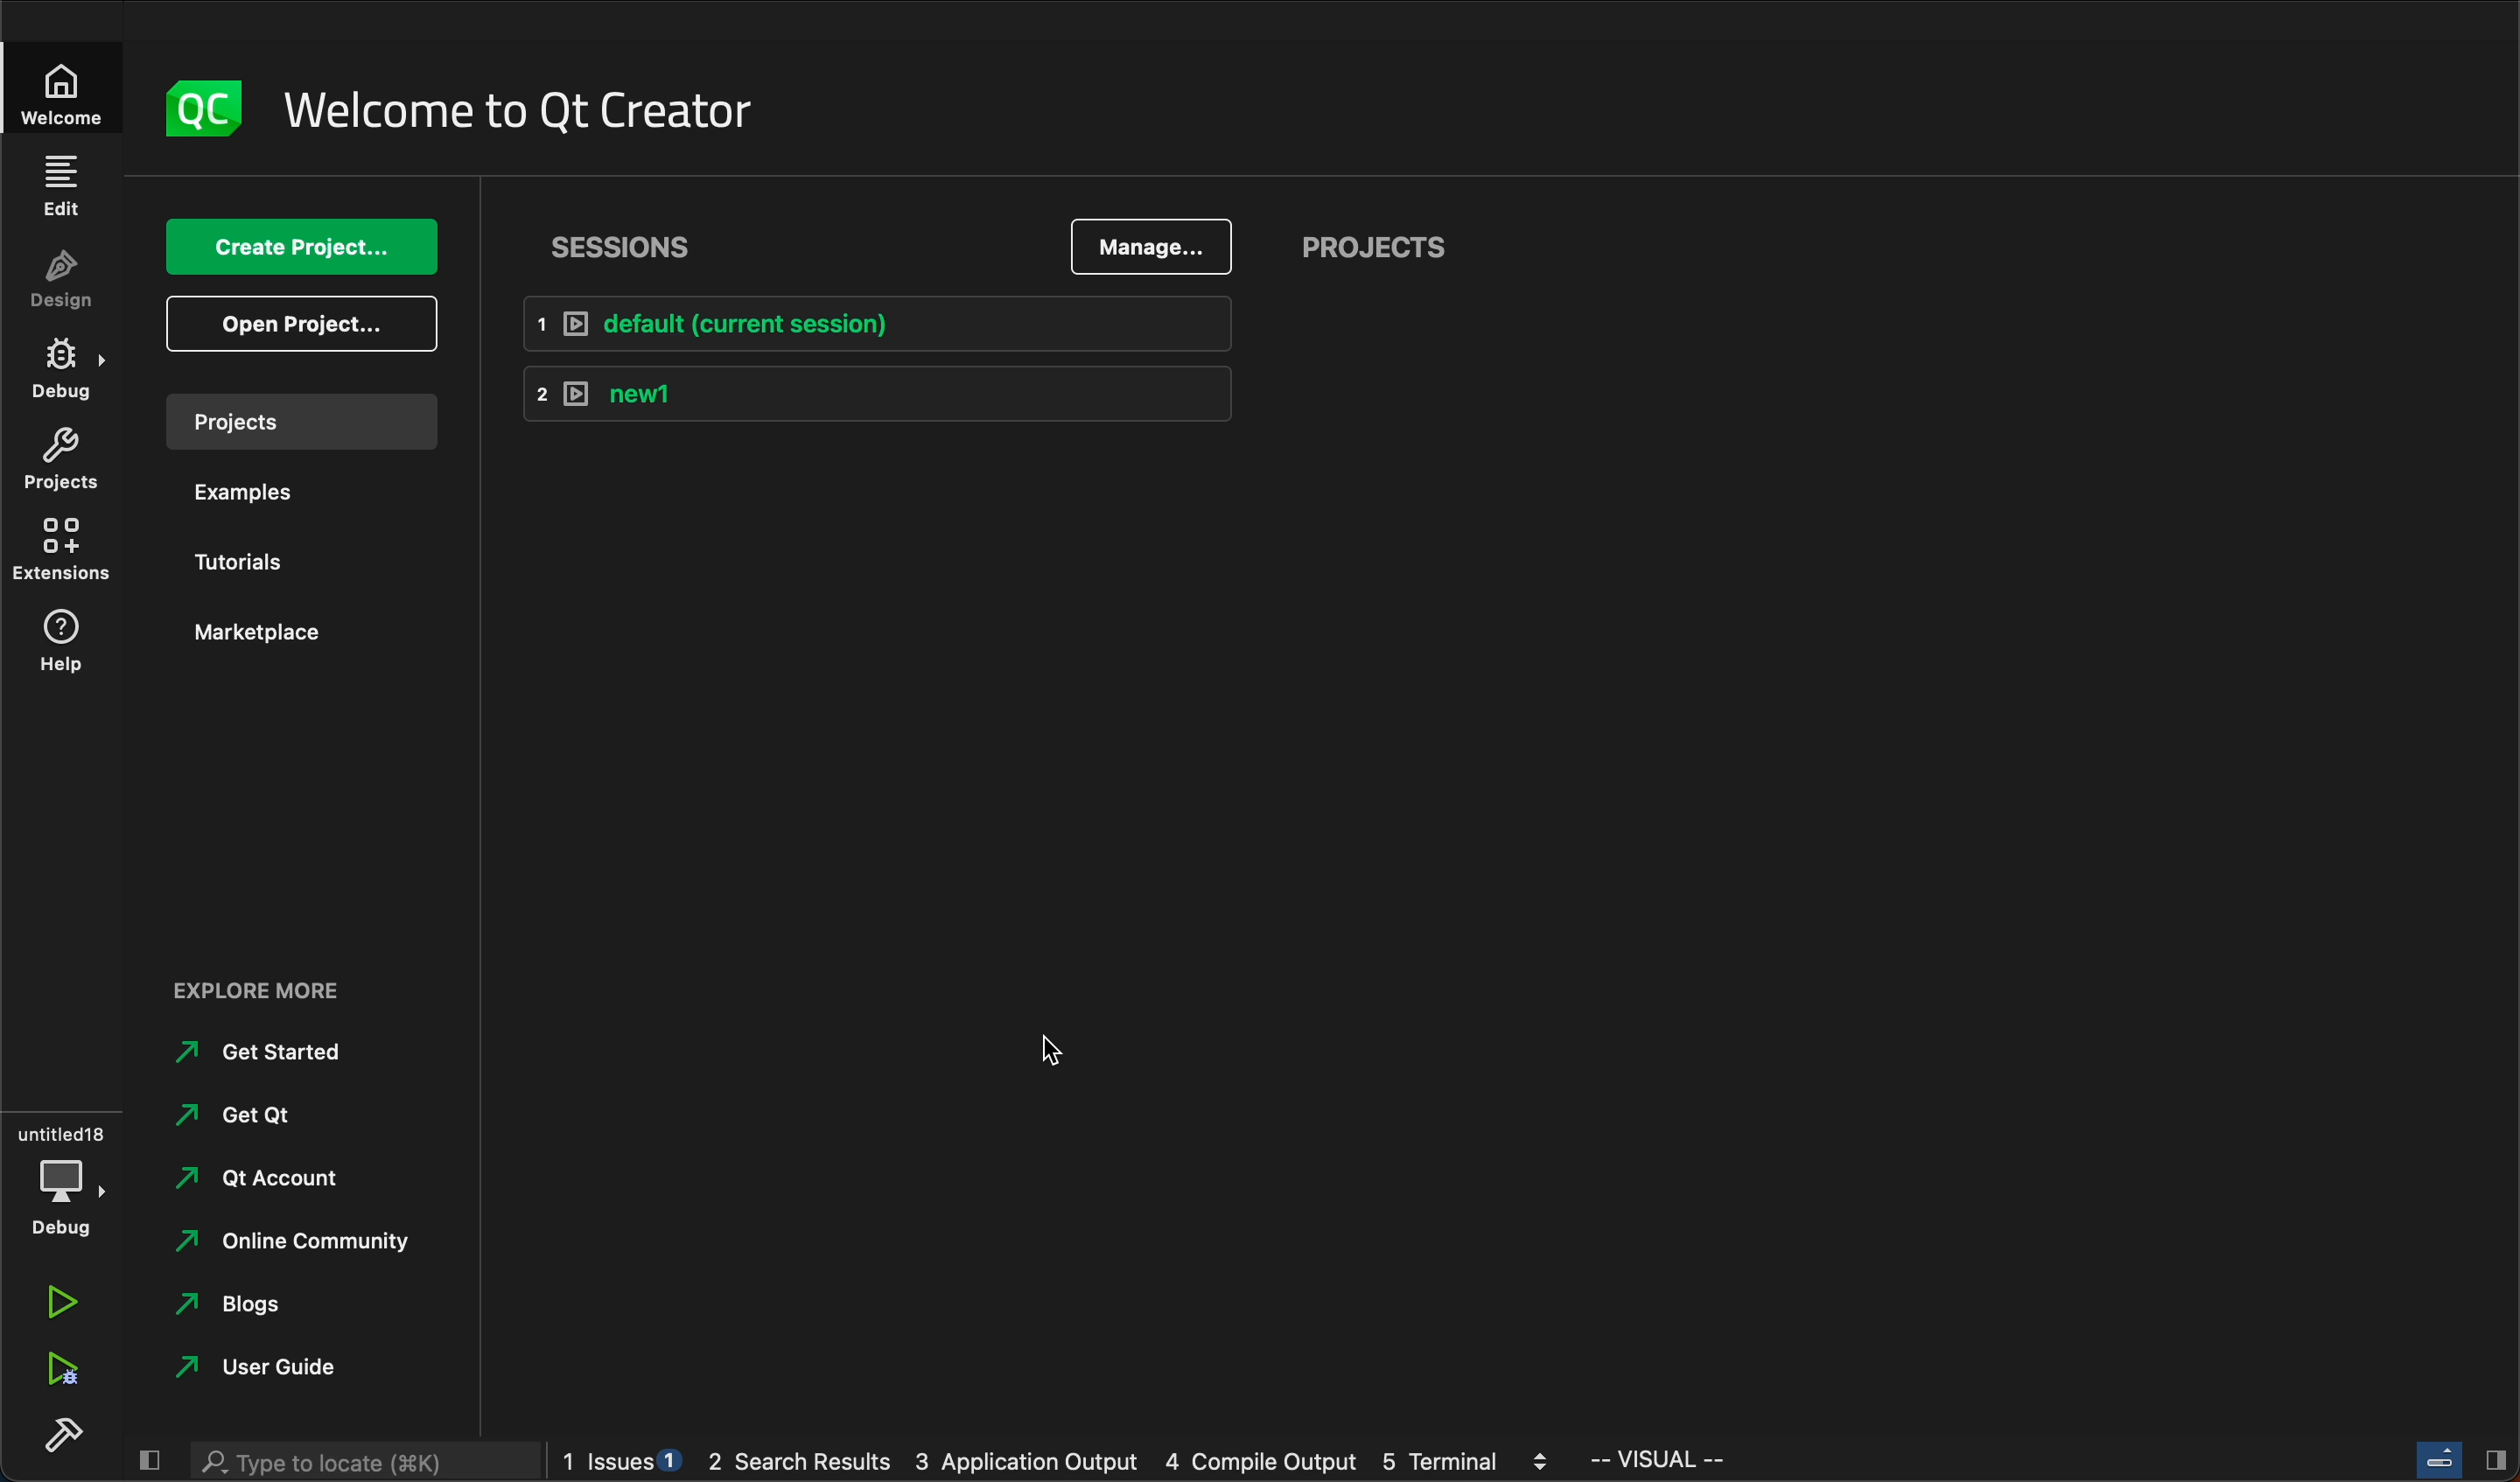  I want to click on projects, so click(1385, 250).